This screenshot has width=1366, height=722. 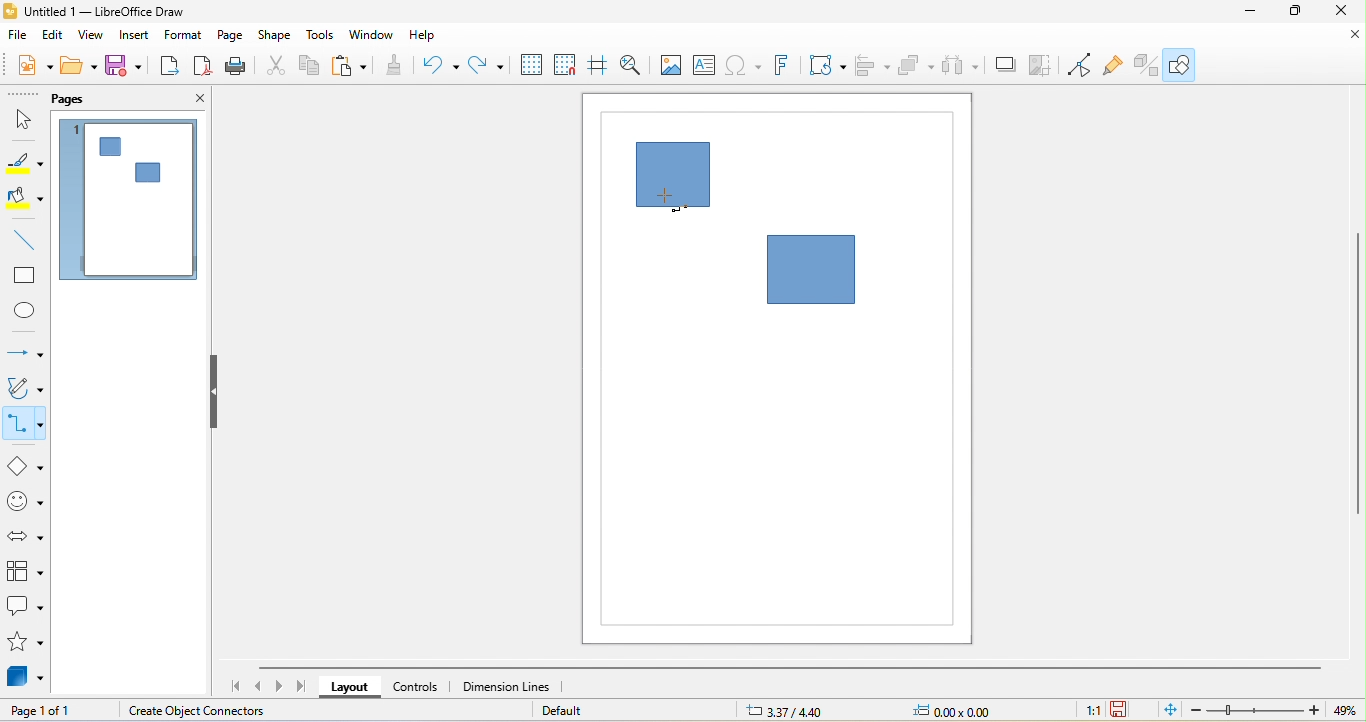 I want to click on select at least three object, so click(x=962, y=67).